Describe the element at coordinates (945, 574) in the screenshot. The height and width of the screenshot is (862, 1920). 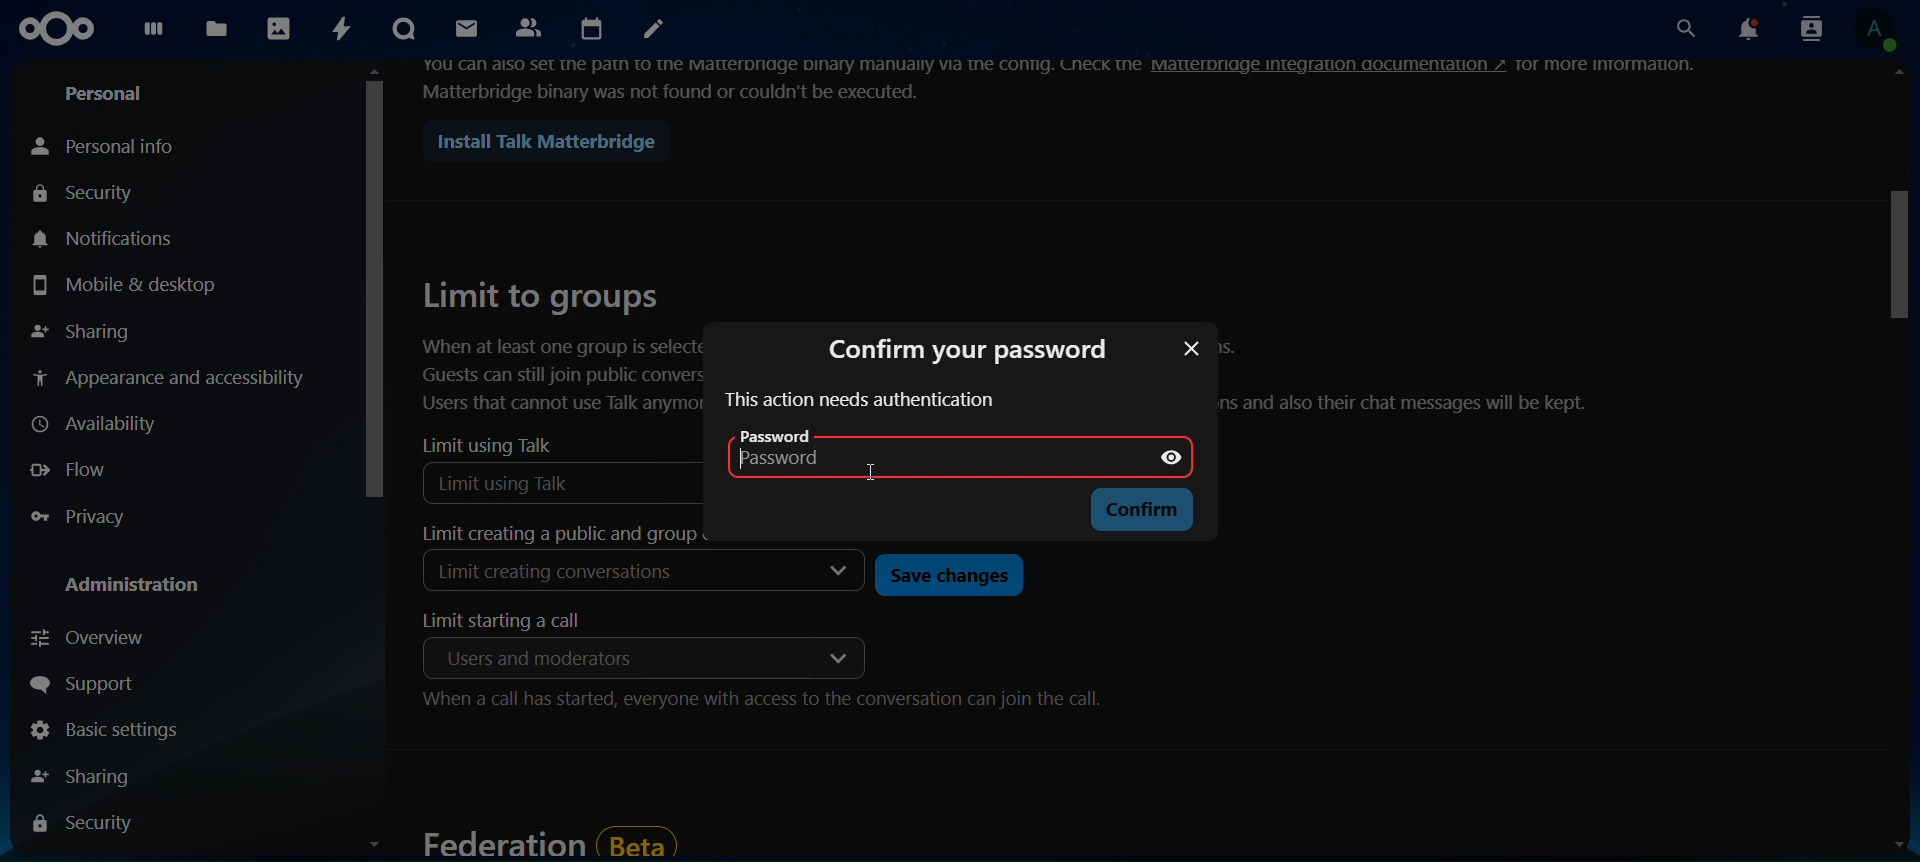
I see `save changes` at that location.